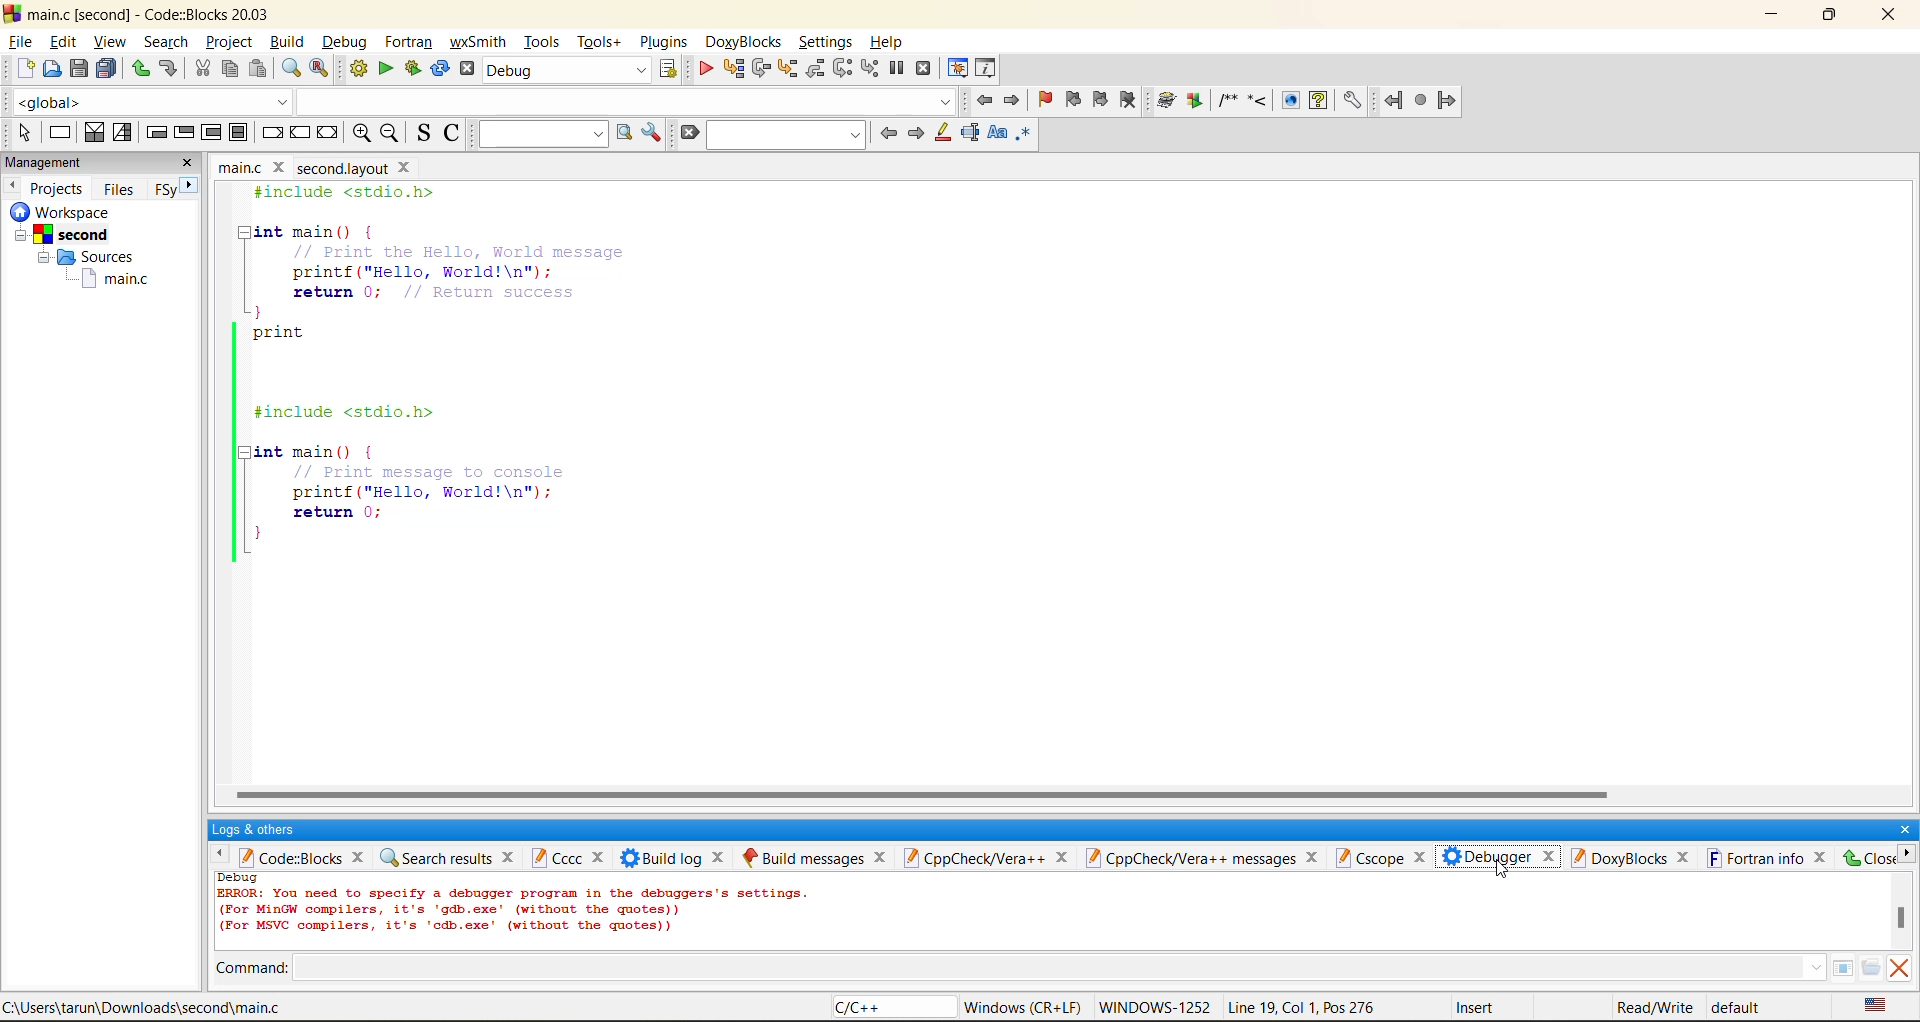 The height and width of the screenshot is (1022, 1920). What do you see at coordinates (1206, 857) in the screenshot?
I see `cppcheck/vera++ messages` at bounding box center [1206, 857].